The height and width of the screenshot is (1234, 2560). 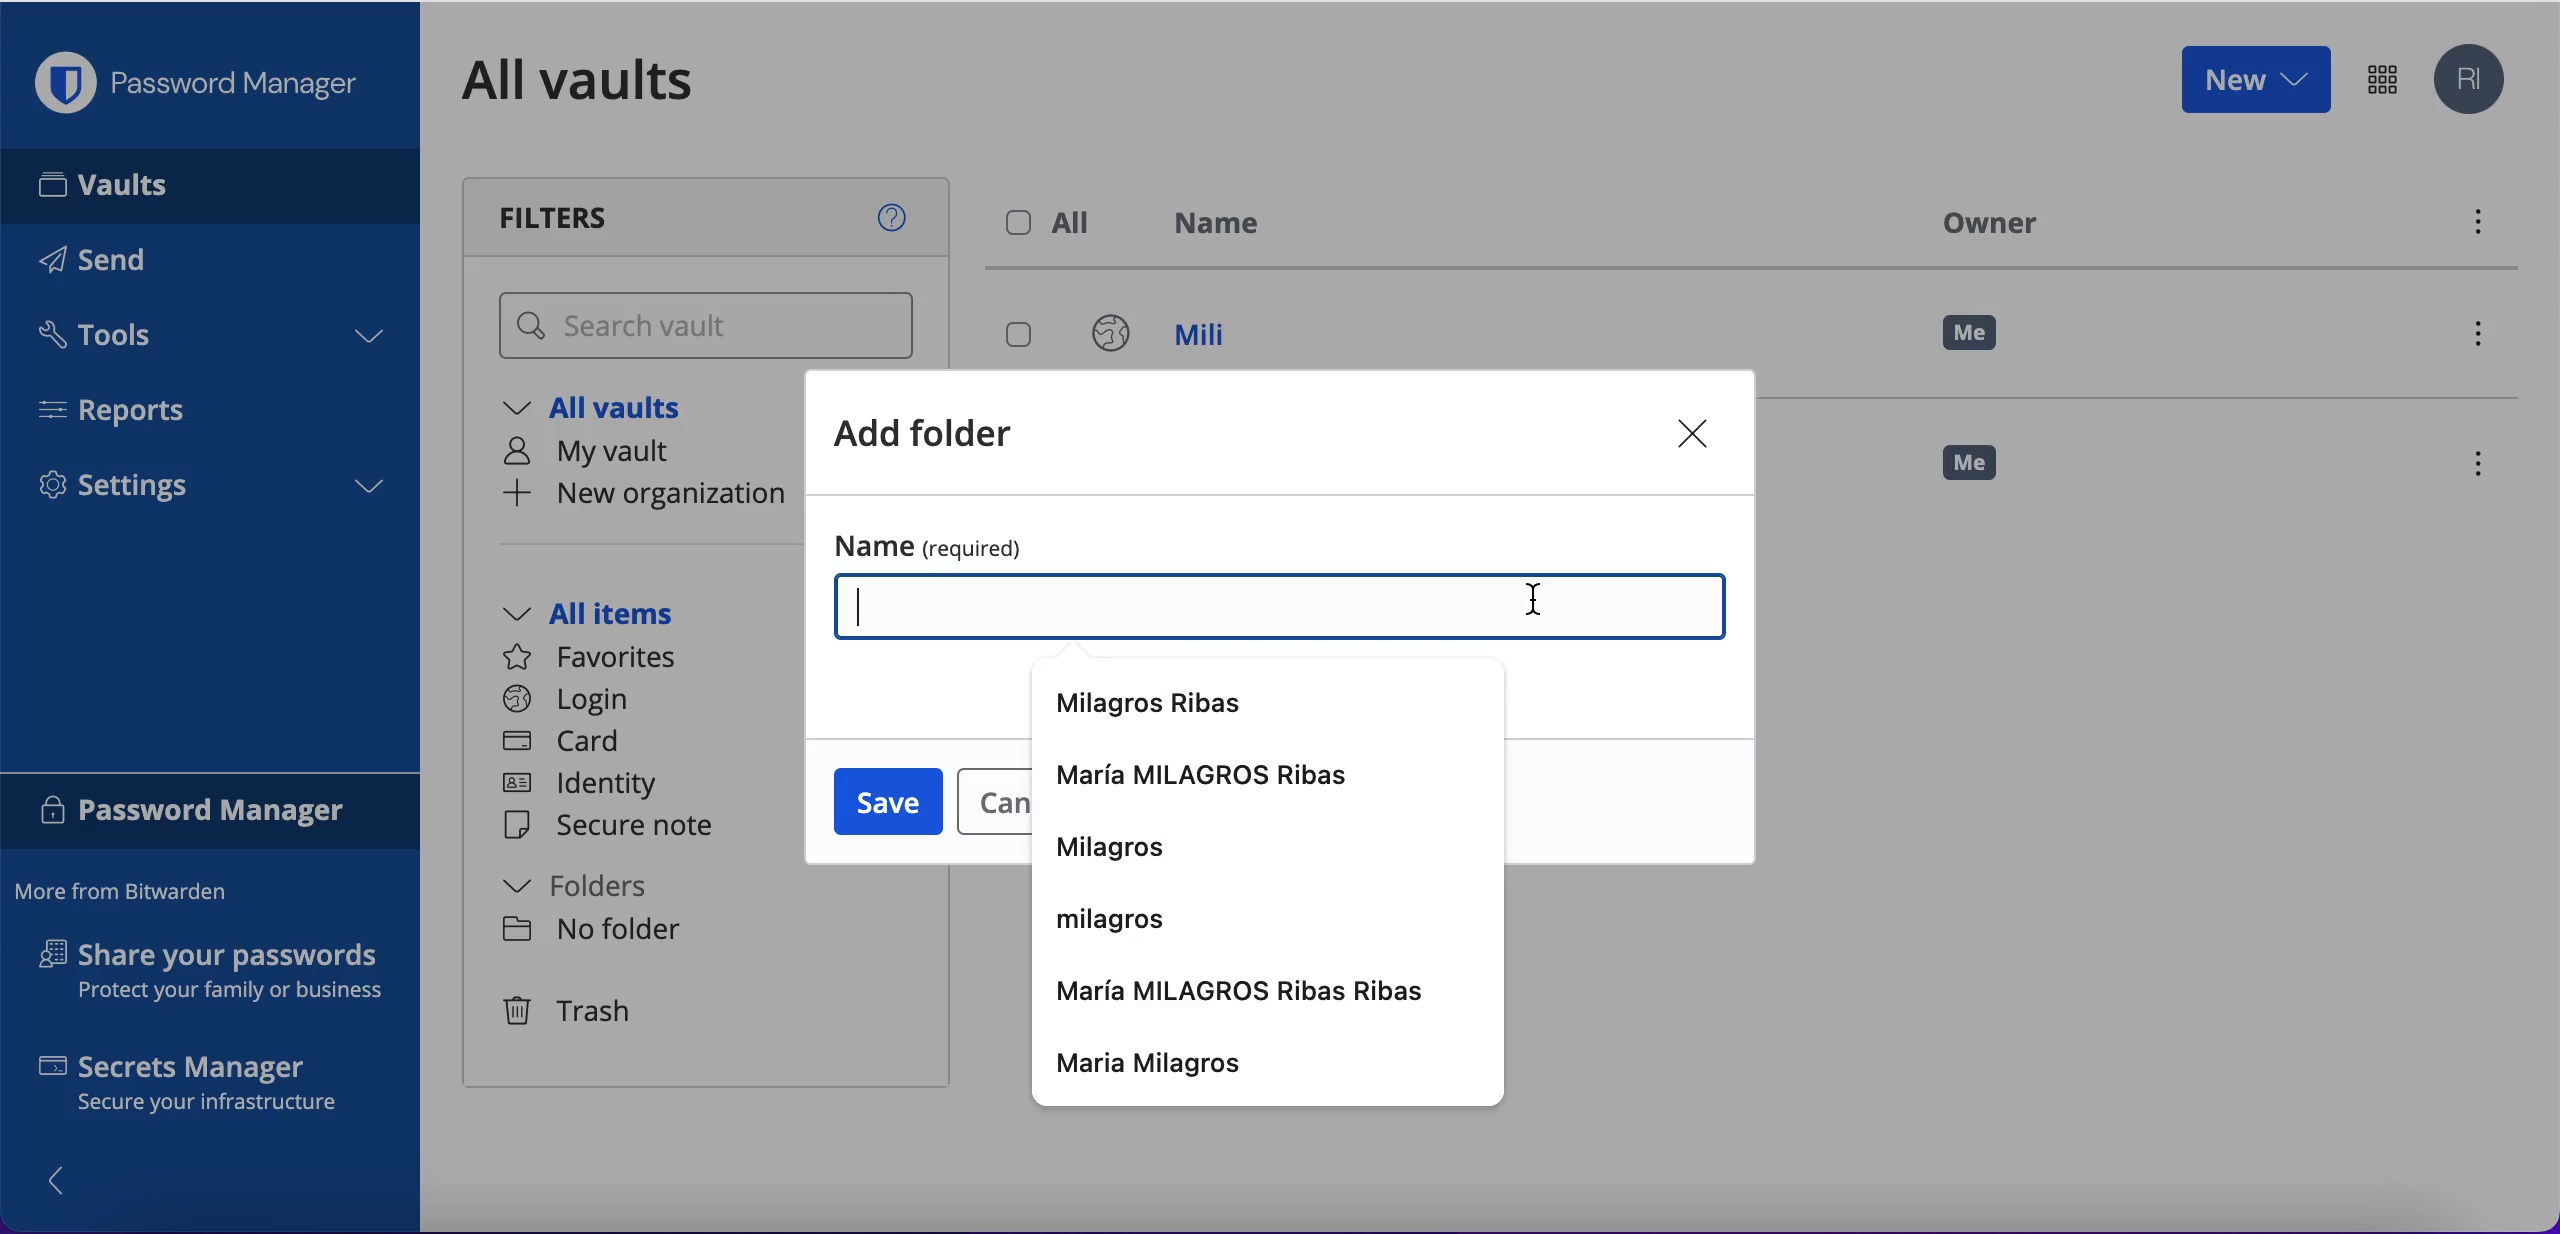 What do you see at coordinates (2474, 81) in the screenshot?
I see `account` at bounding box center [2474, 81].